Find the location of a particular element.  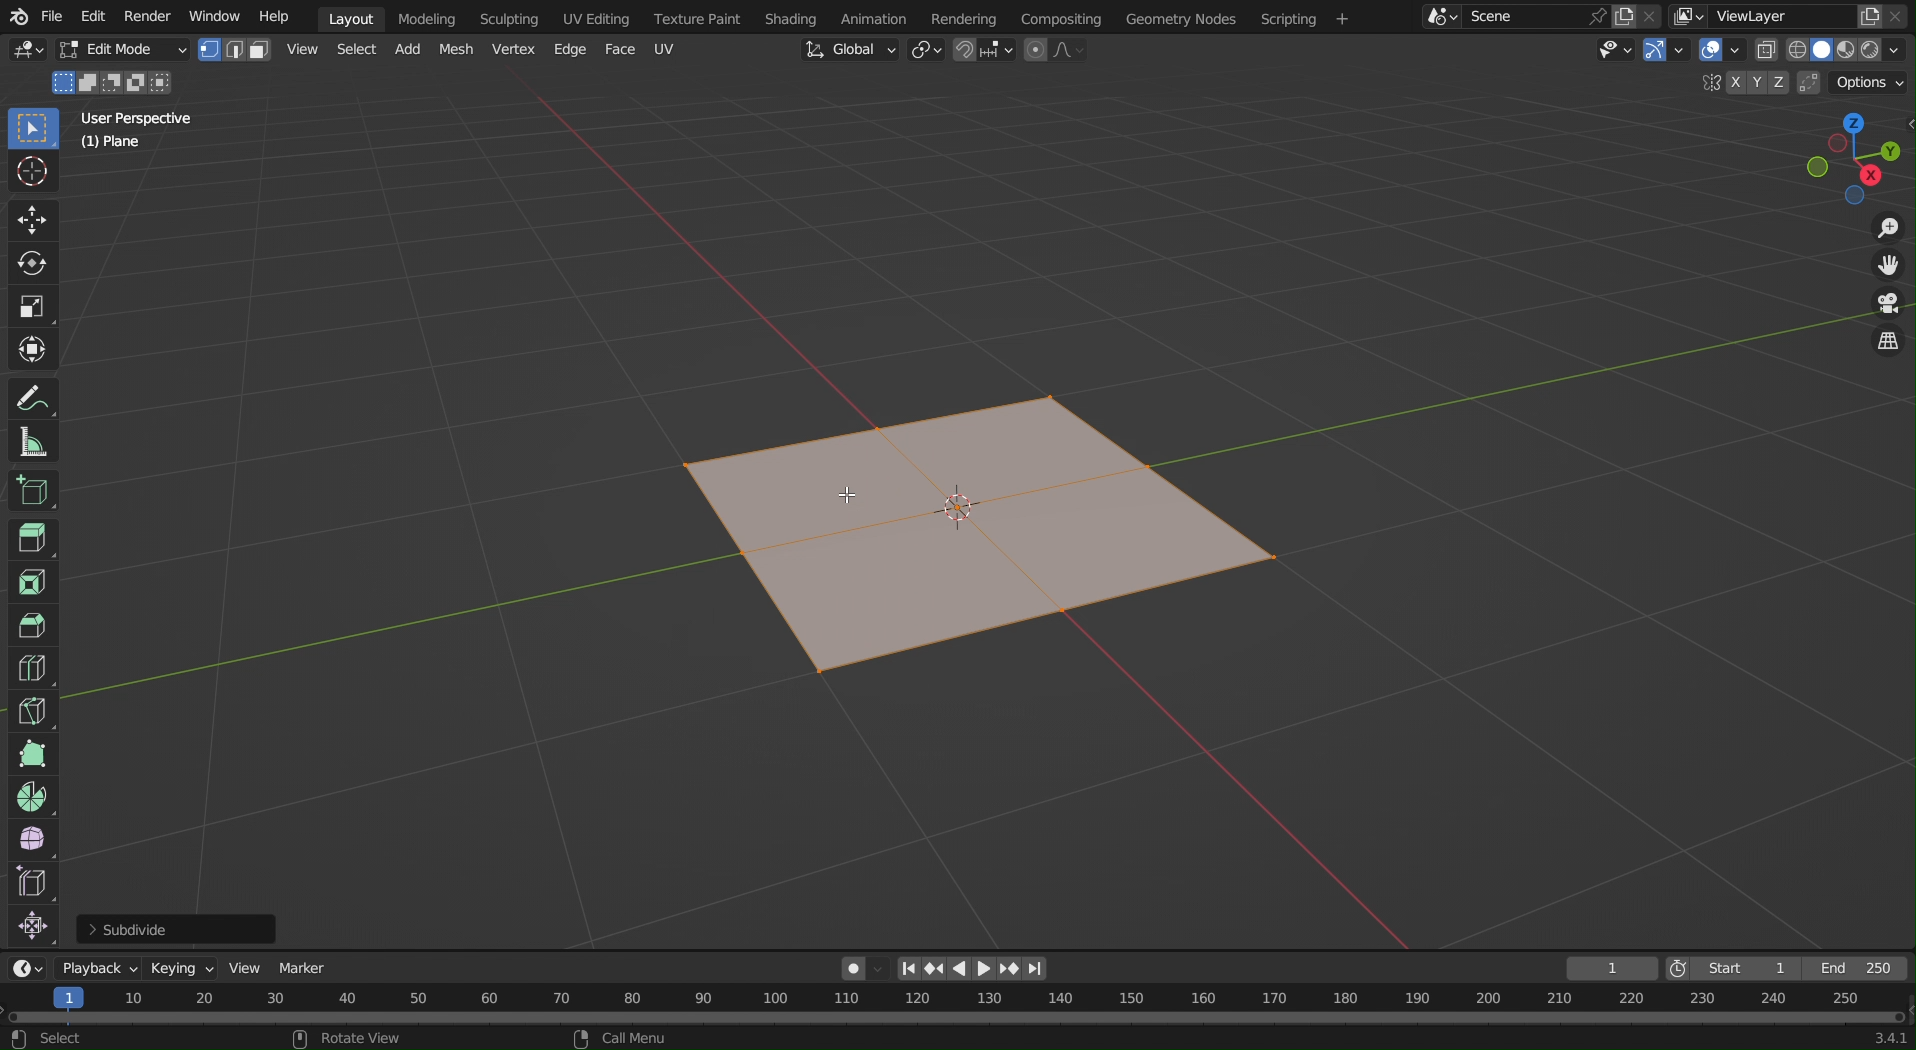

Start is located at coordinates (1724, 968).